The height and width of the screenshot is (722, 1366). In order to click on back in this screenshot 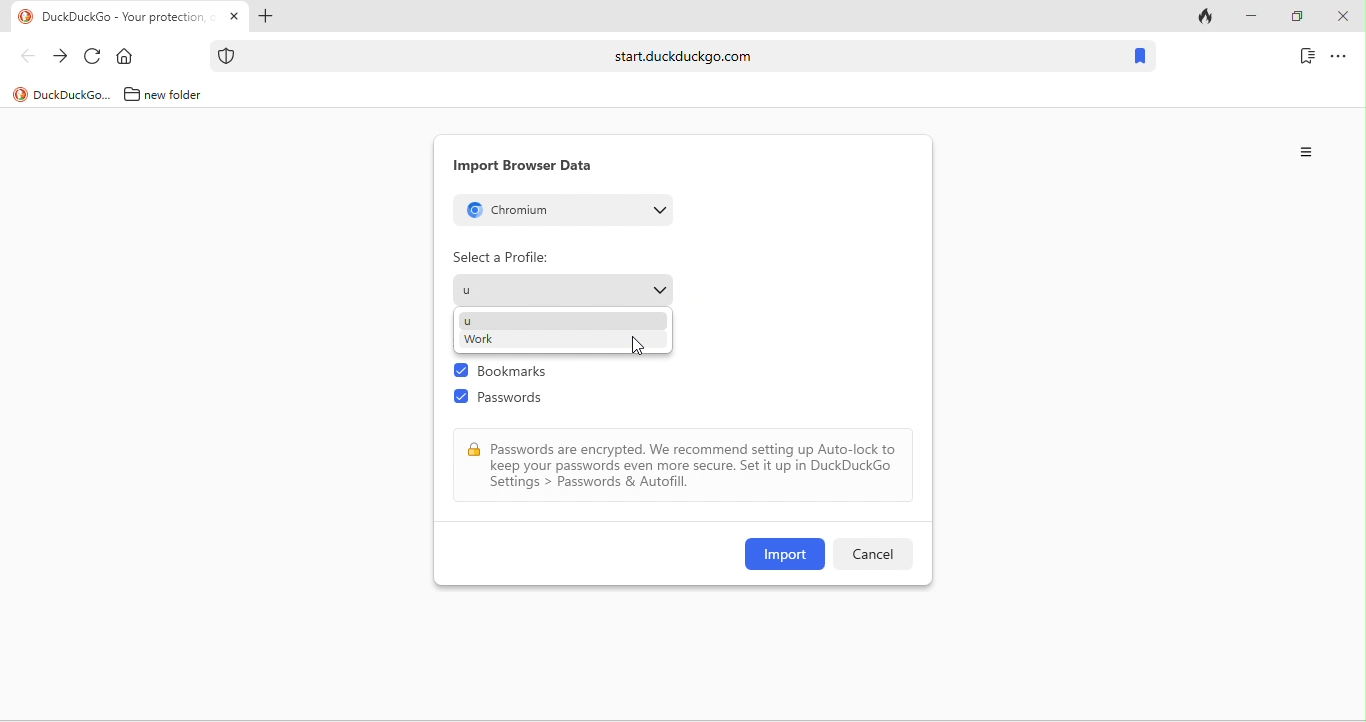, I will do `click(27, 55)`.